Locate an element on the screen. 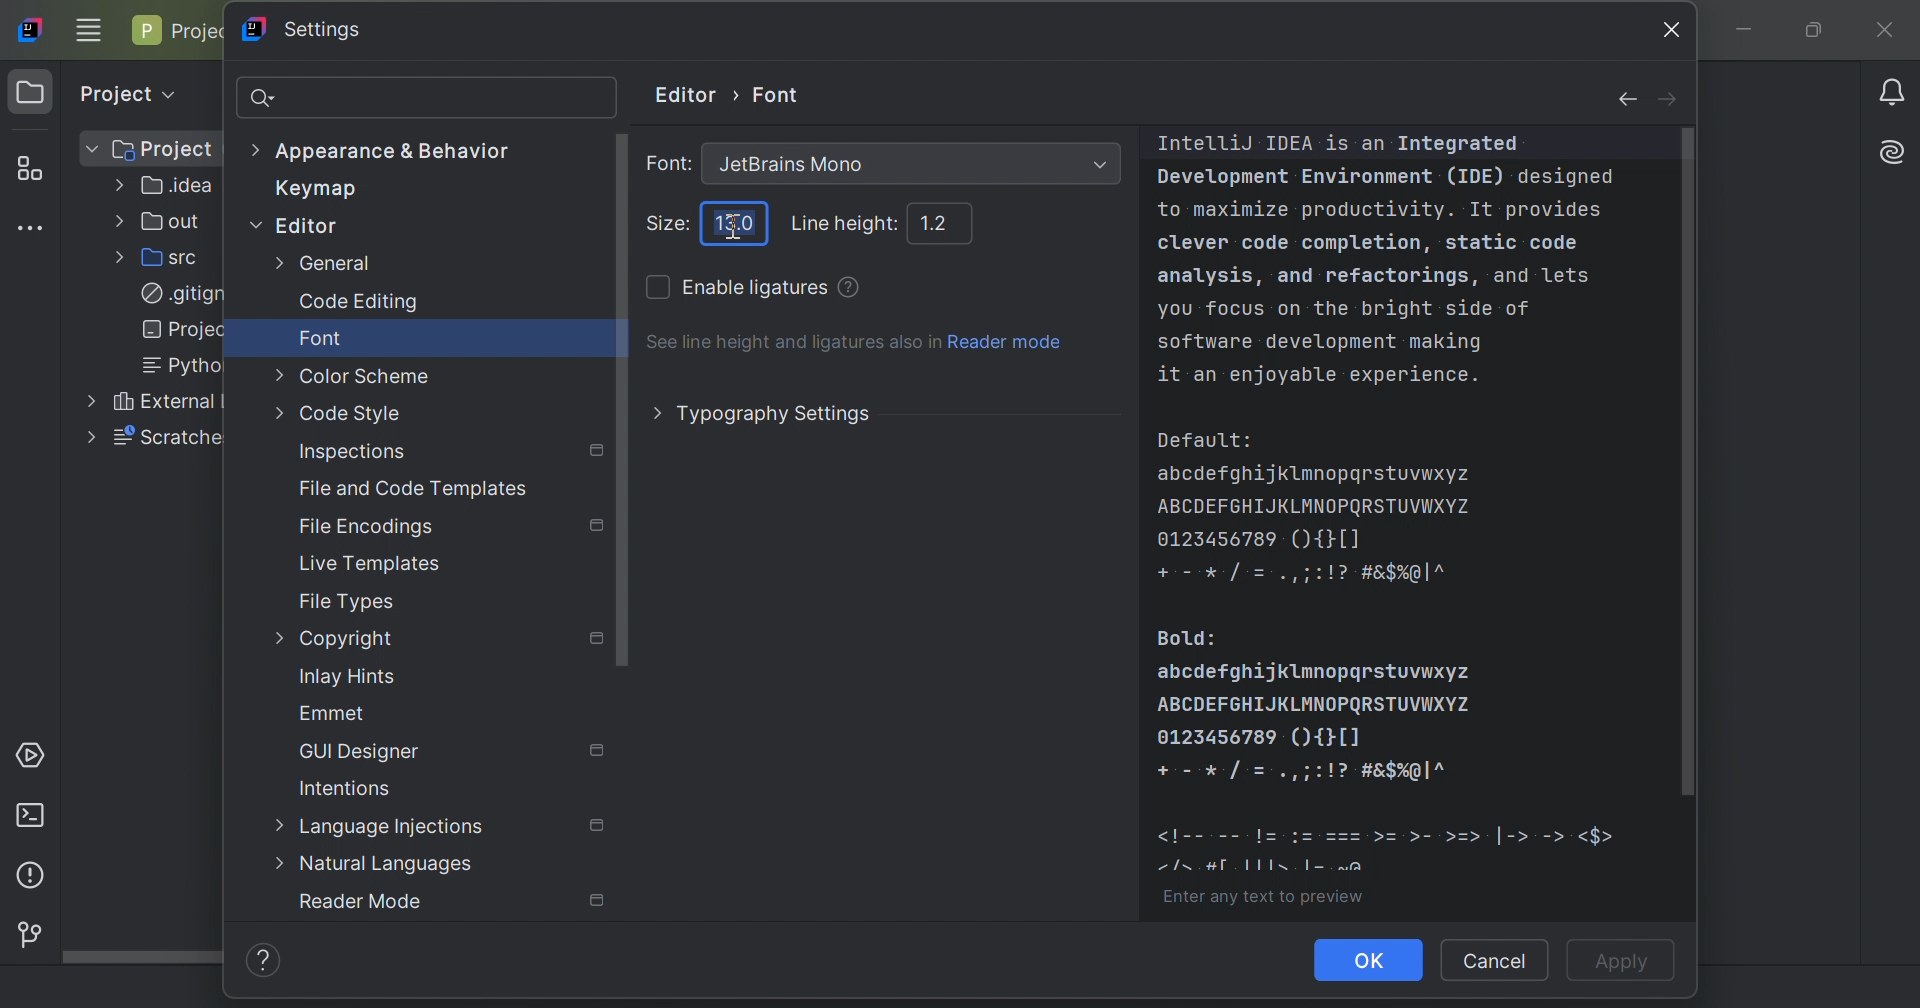  Main menu is located at coordinates (89, 29).